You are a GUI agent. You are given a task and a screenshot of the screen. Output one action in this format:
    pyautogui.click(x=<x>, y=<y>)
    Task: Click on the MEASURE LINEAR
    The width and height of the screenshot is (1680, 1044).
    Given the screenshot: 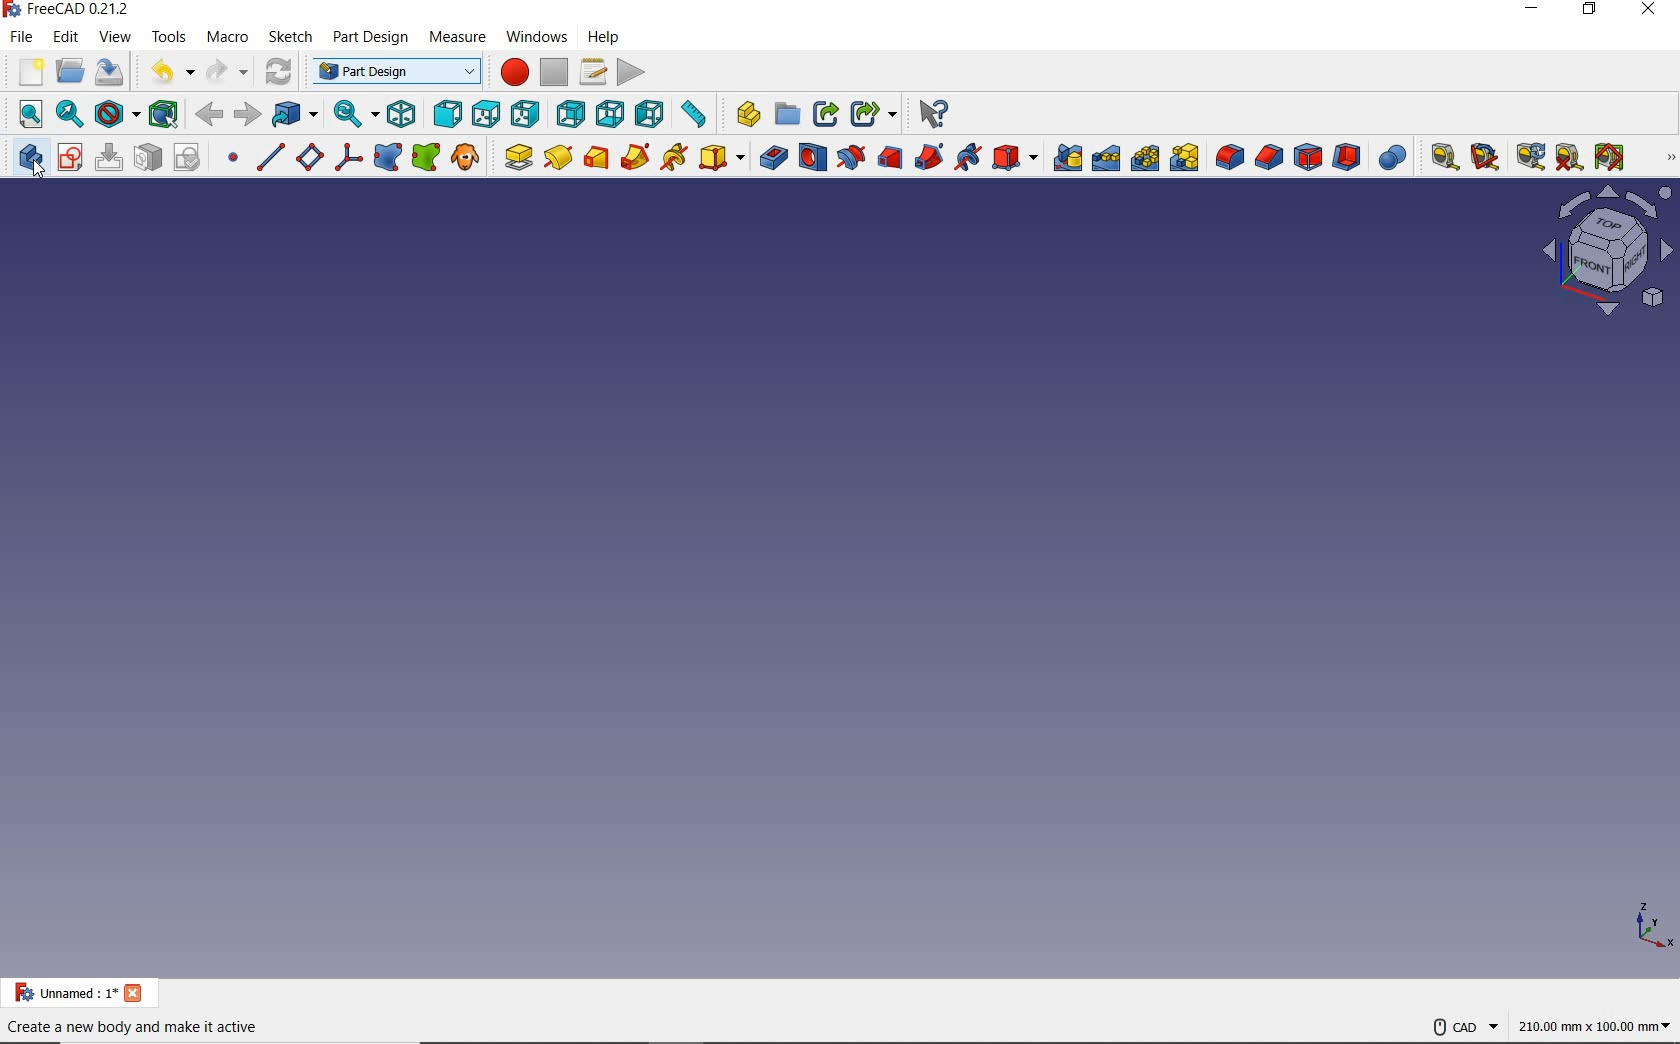 What is the action you would take?
    pyautogui.click(x=1442, y=155)
    